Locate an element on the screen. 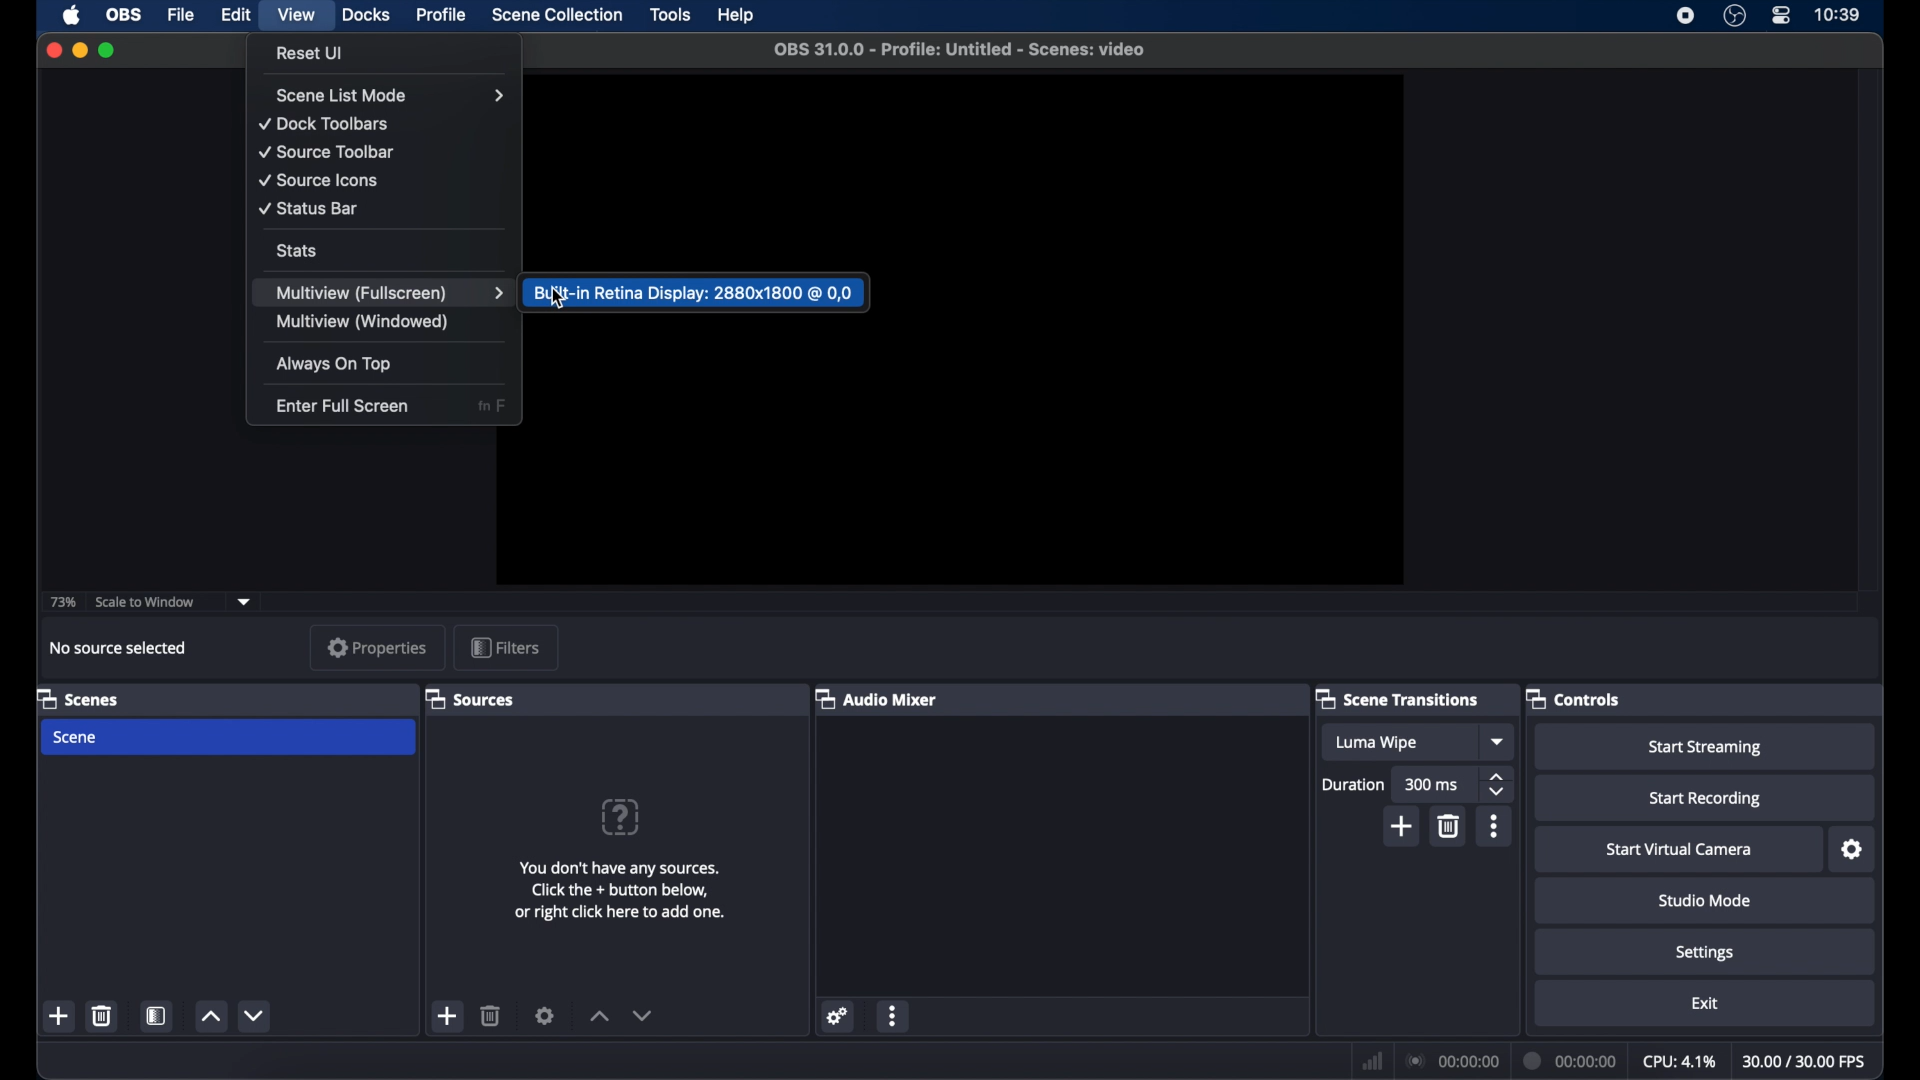 The image size is (1920, 1080). multiview (windowed) is located at coordinates (361, 321).